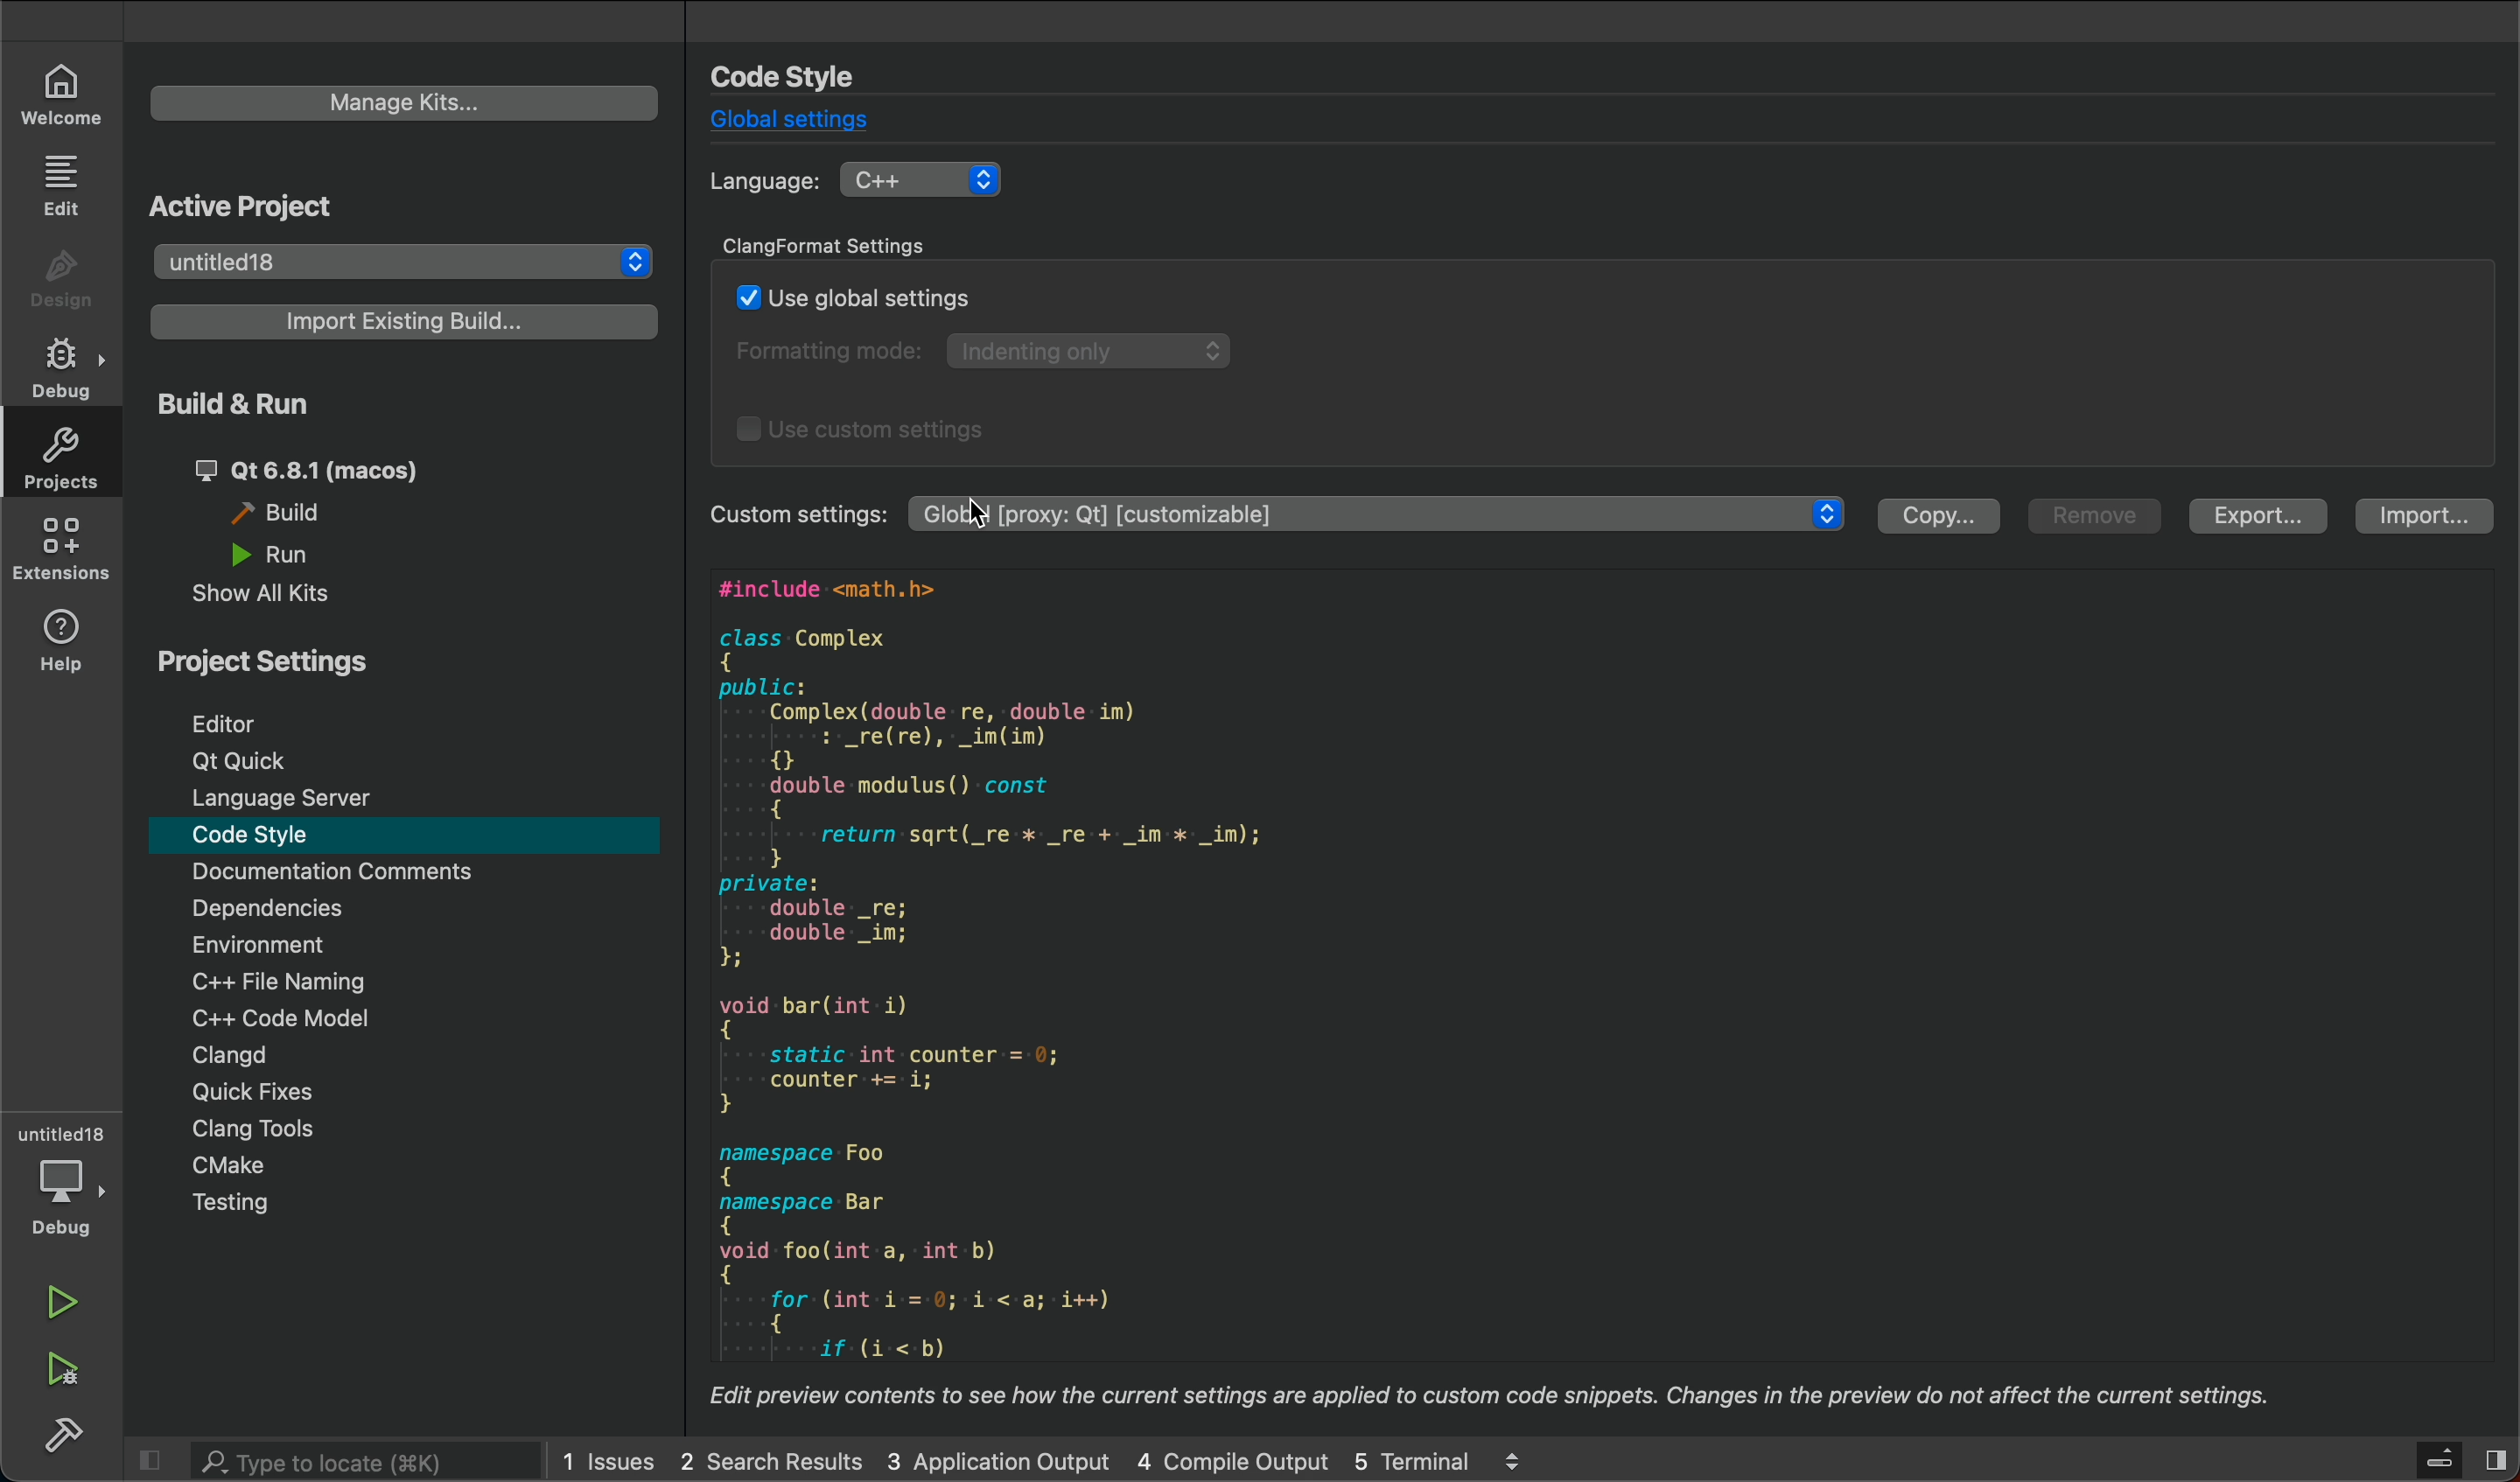 Image resolution: width=2520 pixels, height=1482 pixels. I want to click on code style, so click(793, 75).